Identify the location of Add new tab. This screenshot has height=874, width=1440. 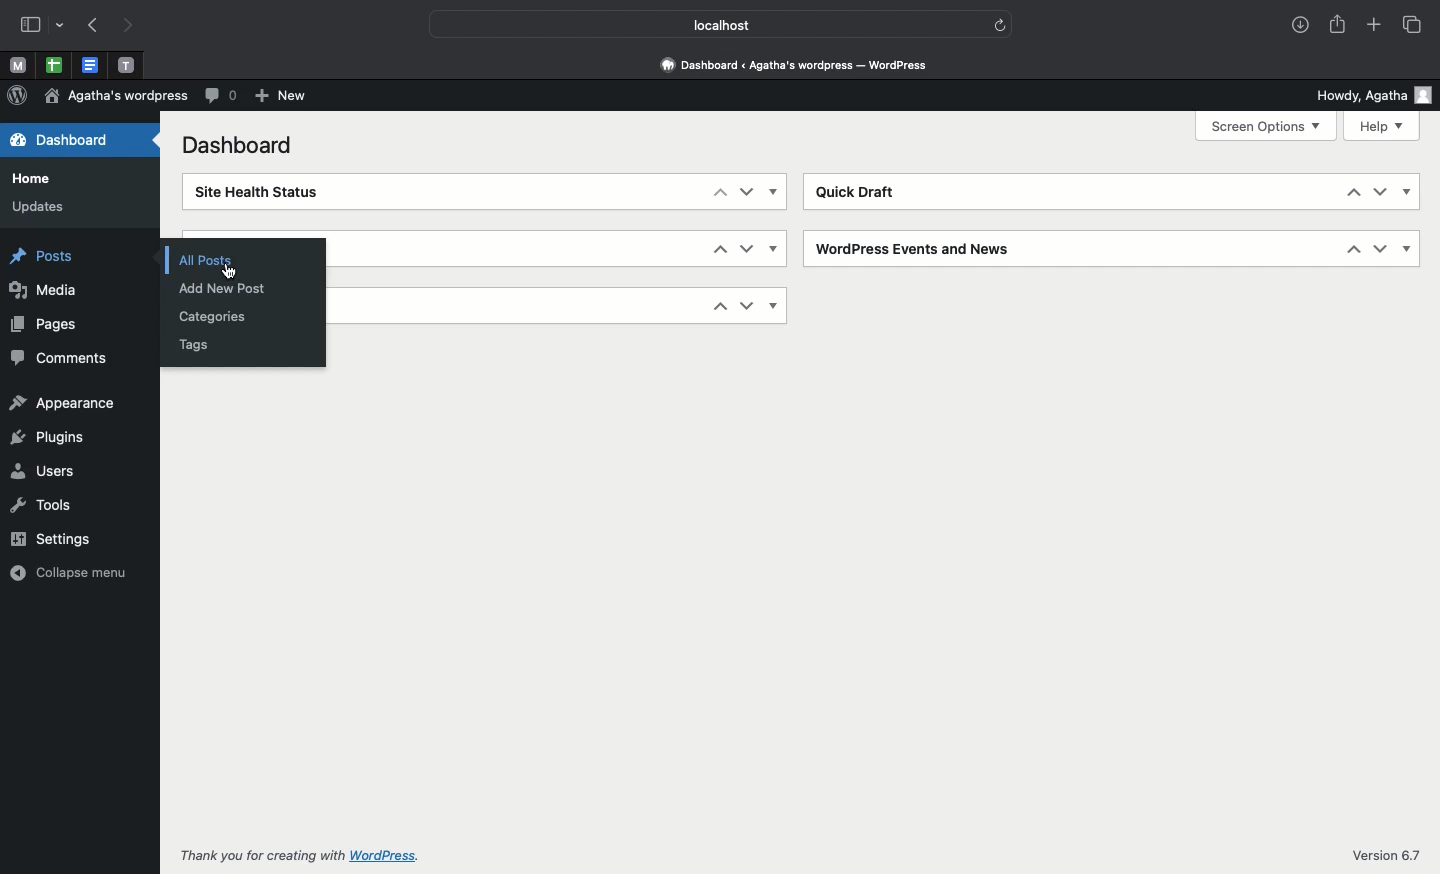
(1376, 28).